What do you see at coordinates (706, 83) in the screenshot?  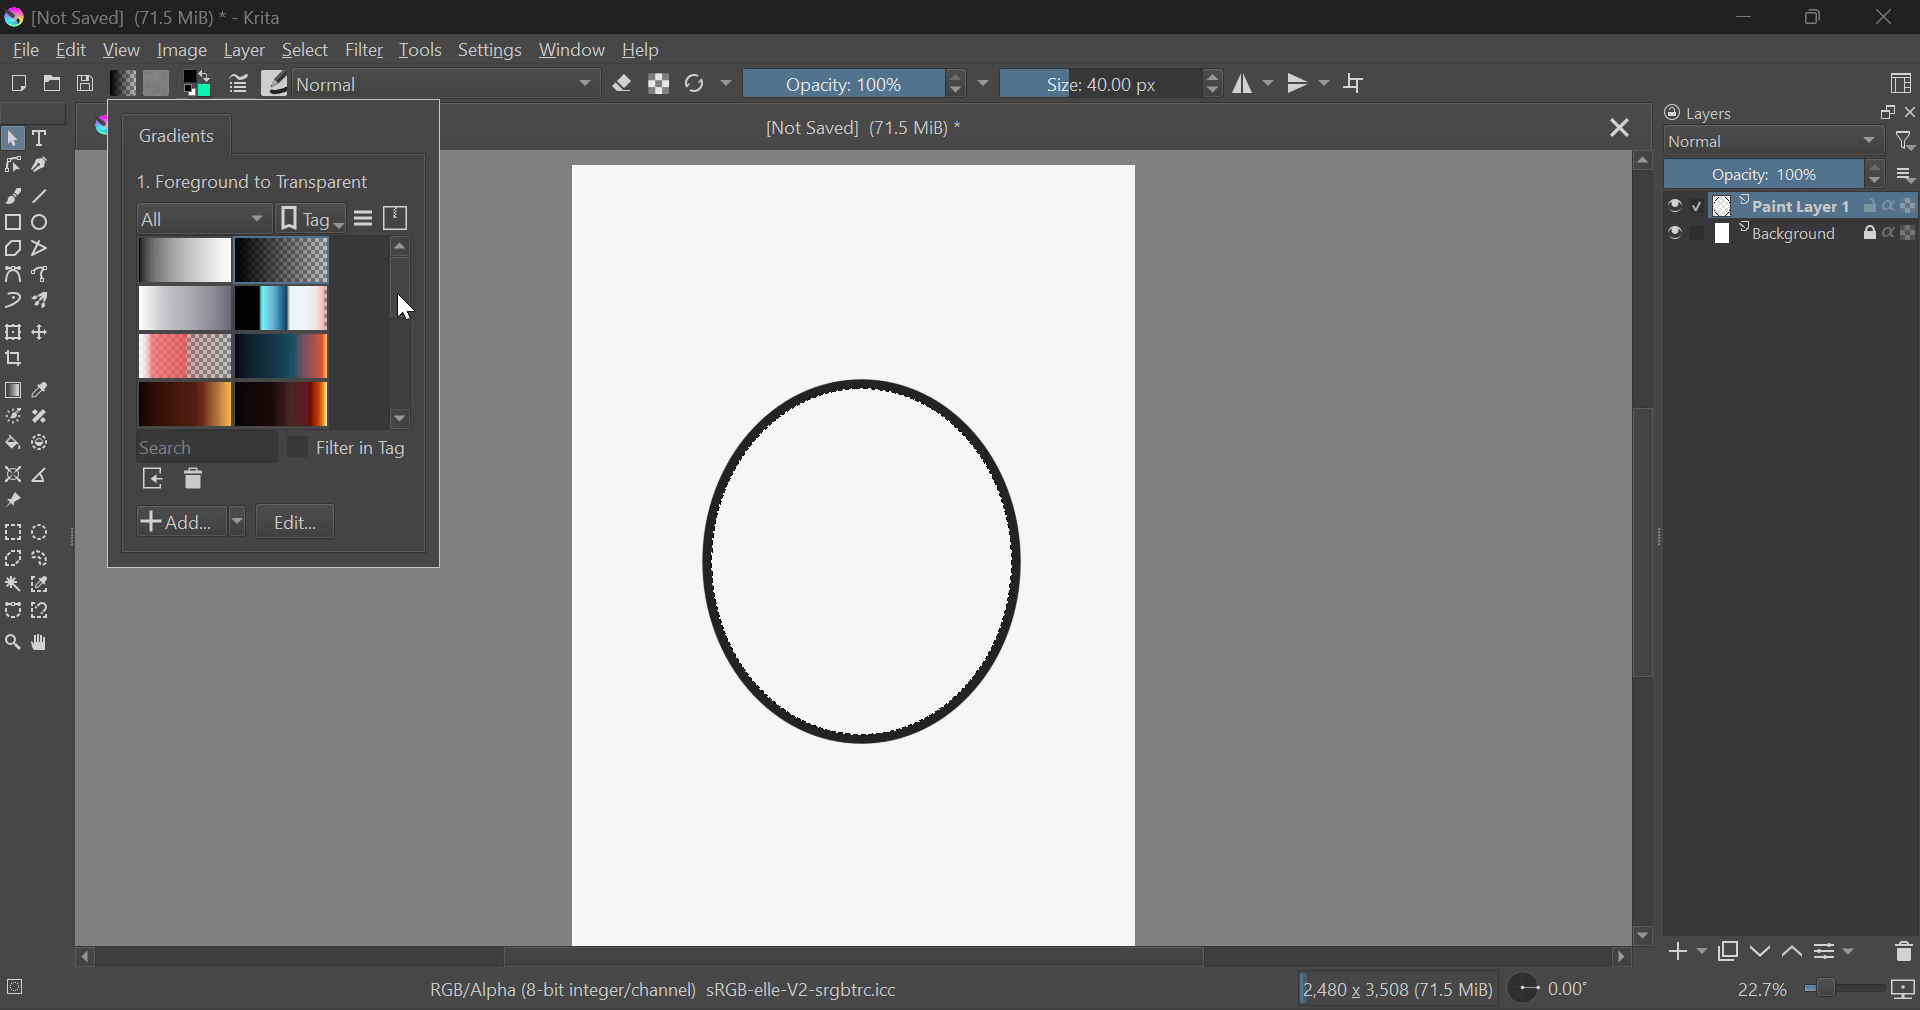 I see `Rotate` at bounding box center [706, 83].